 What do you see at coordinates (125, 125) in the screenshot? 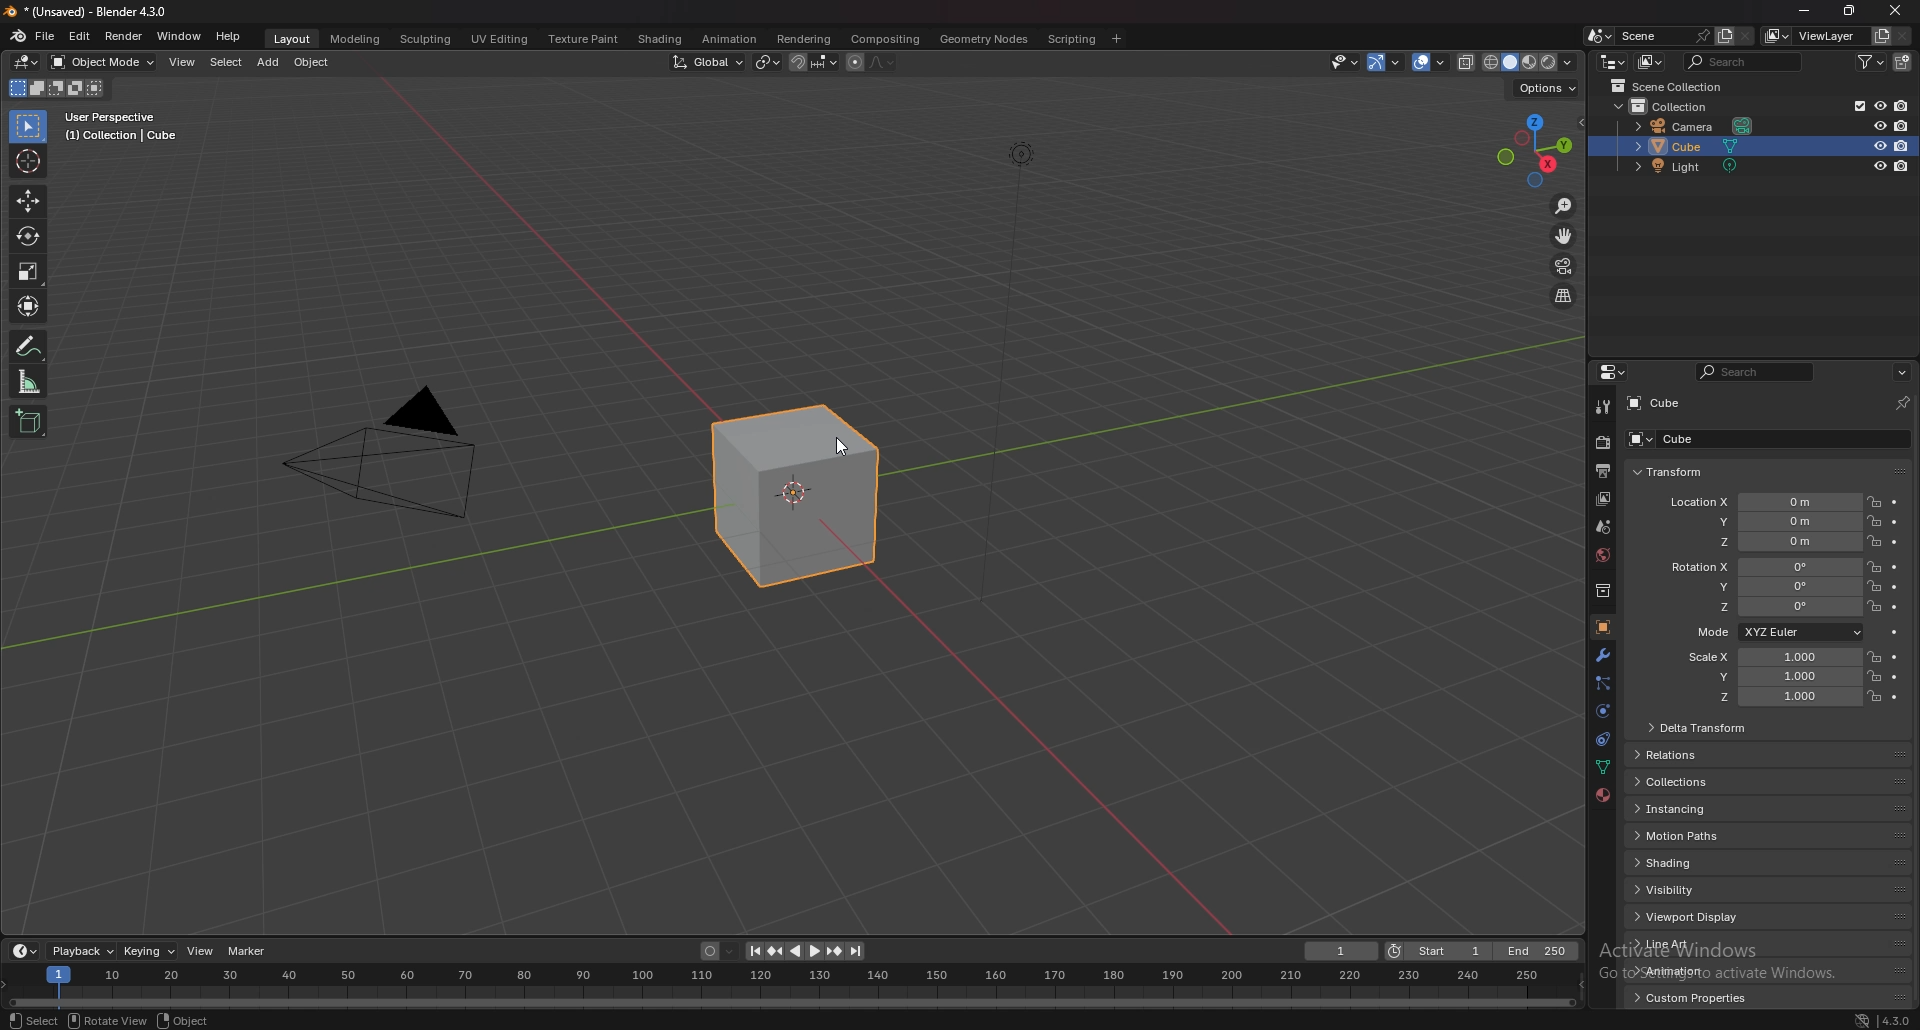
I see `user perspective` at bounding box center [125, 125].